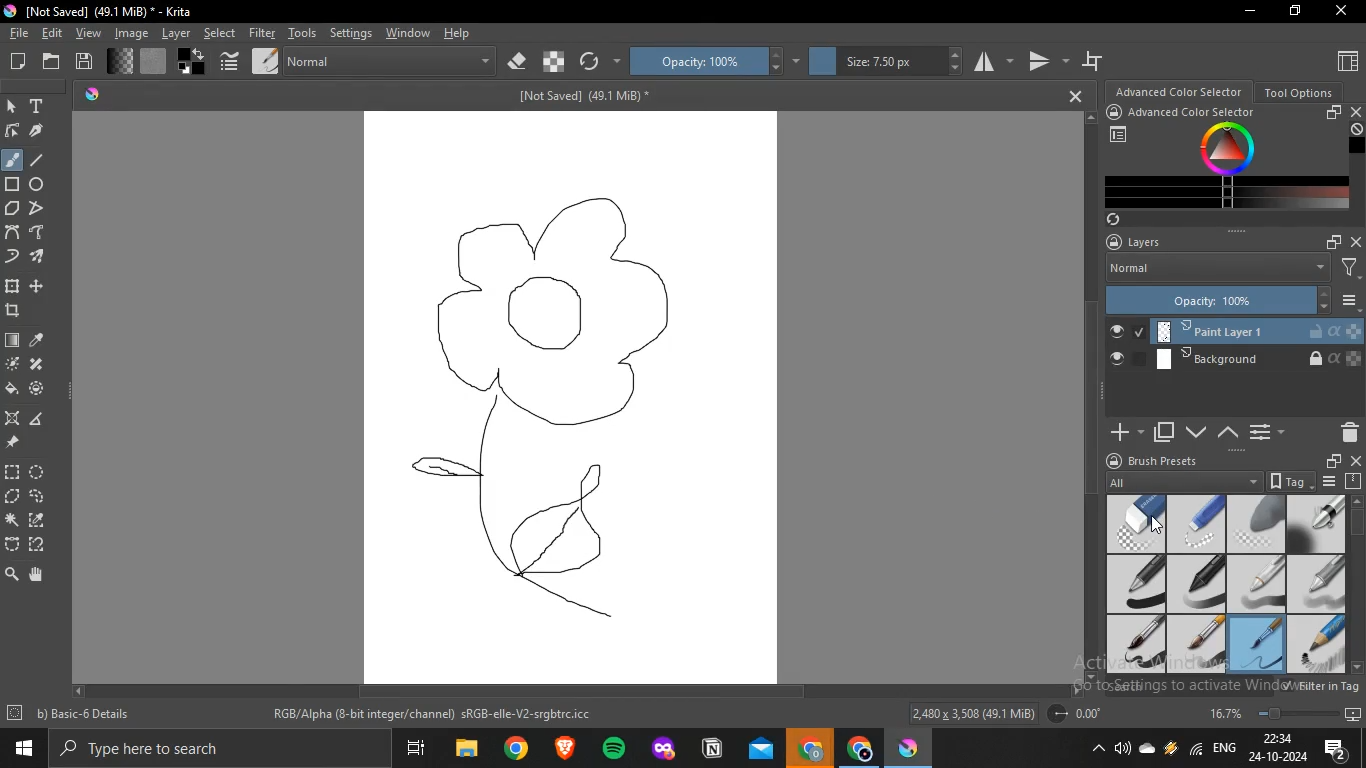 This screenshot has height=768, width=1366. What do you see at coordinates (972, 712) in the screenshot?
I see `2,480 x 3,508 (49.1 MiB)` at bounding box center [972, 712].